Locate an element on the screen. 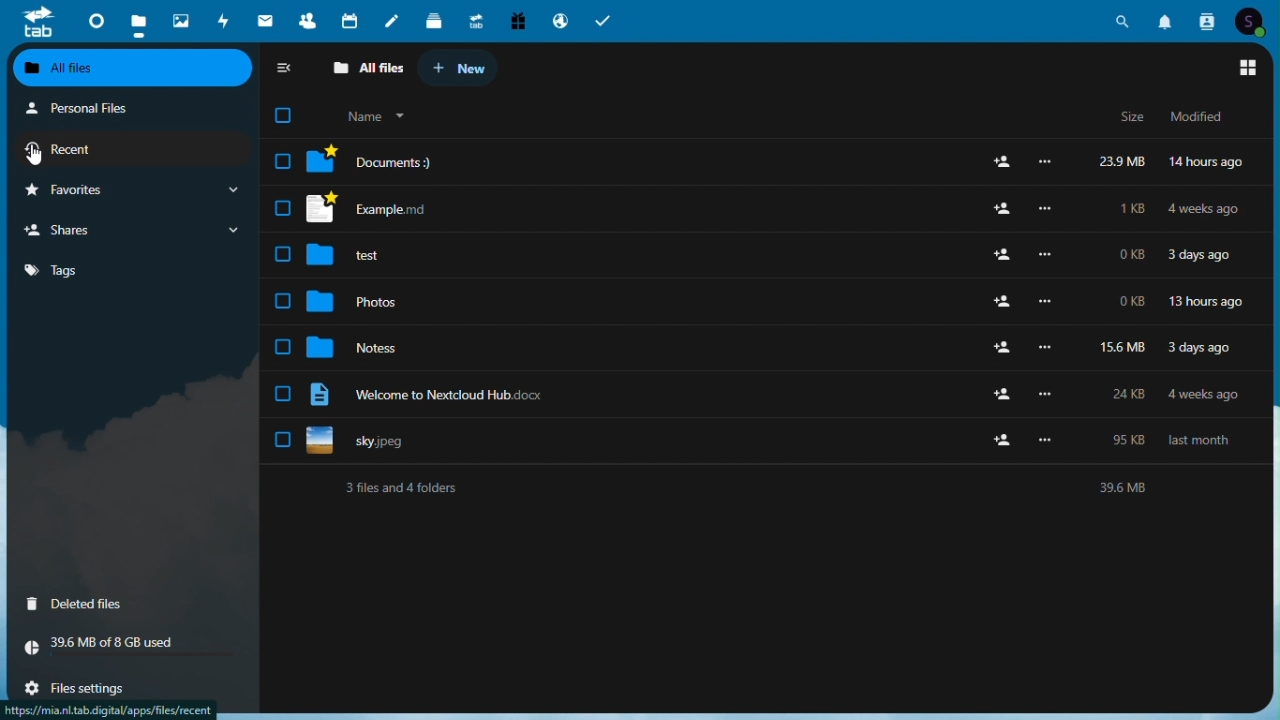 This screenshot has height=720, width=1280. new  is located at coordinates (463, 70).